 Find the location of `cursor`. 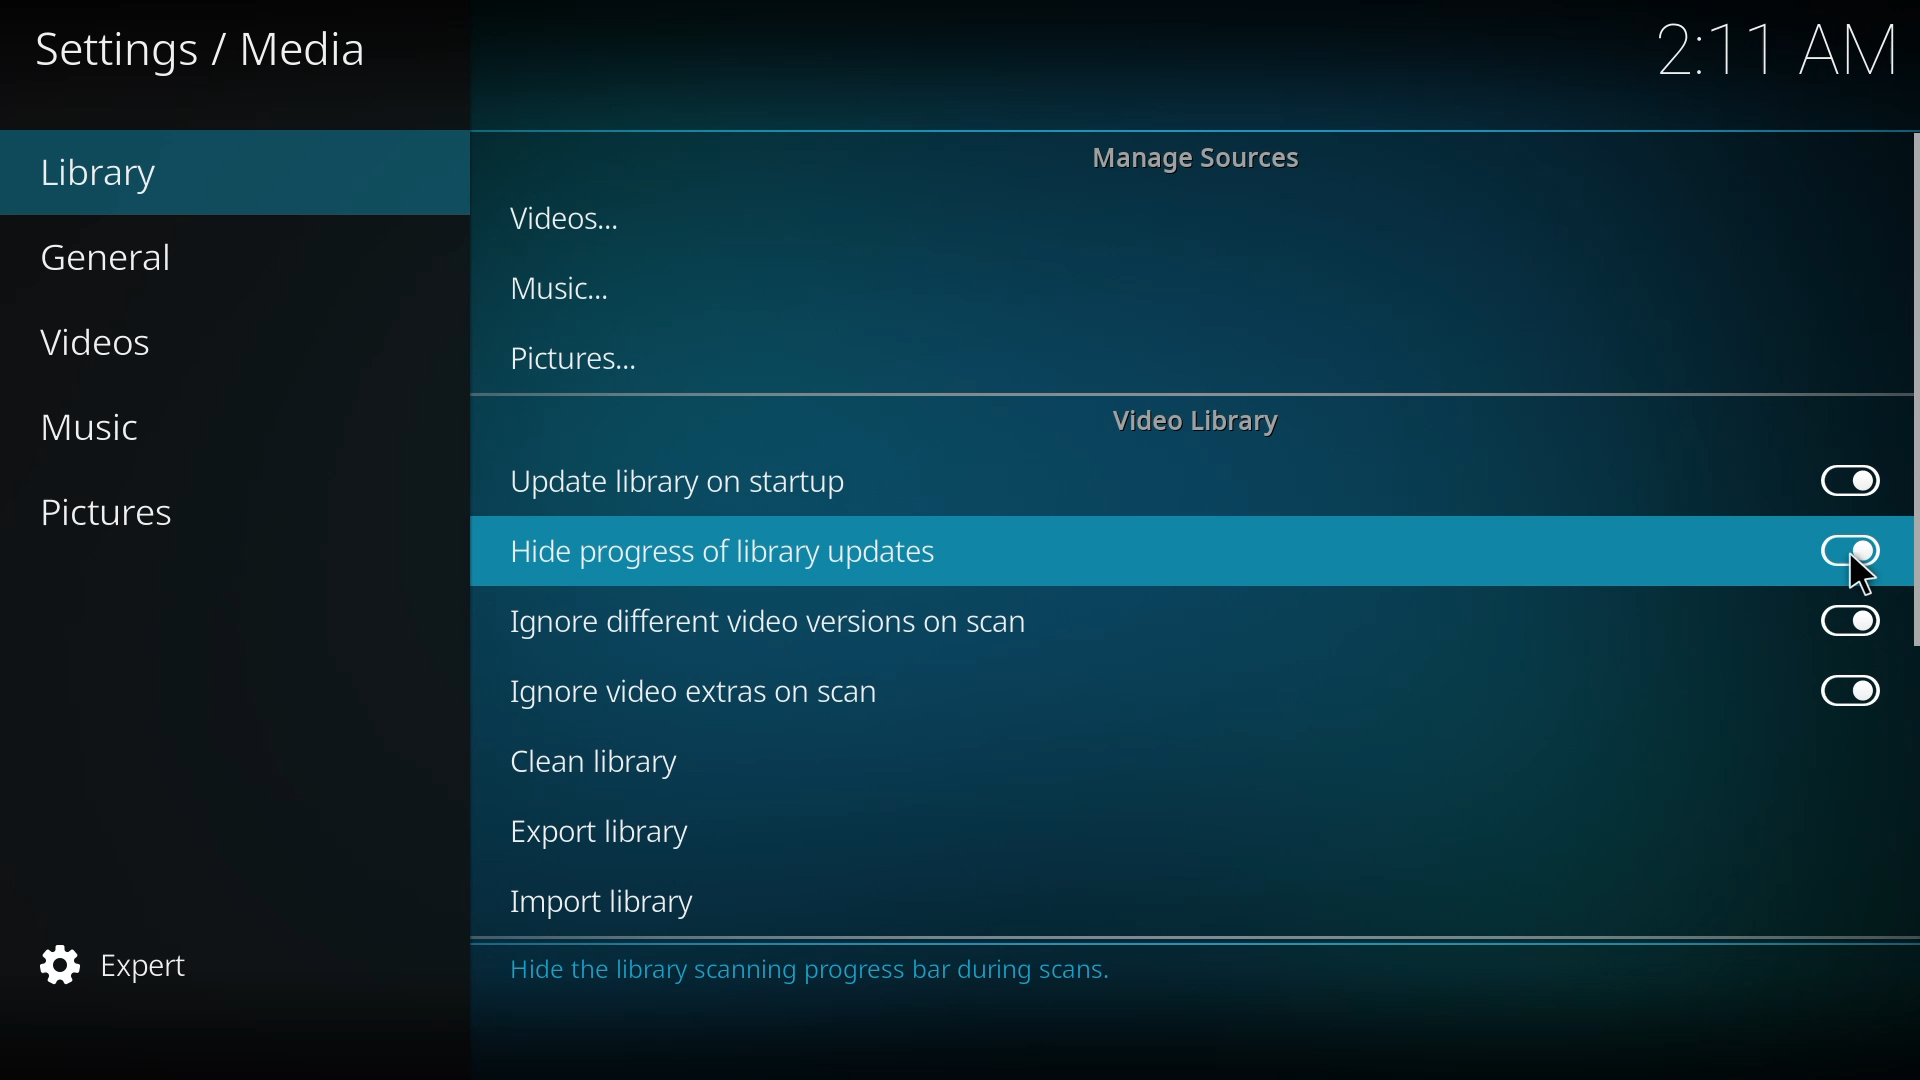

cursor is located at coordinates (1862, 574).